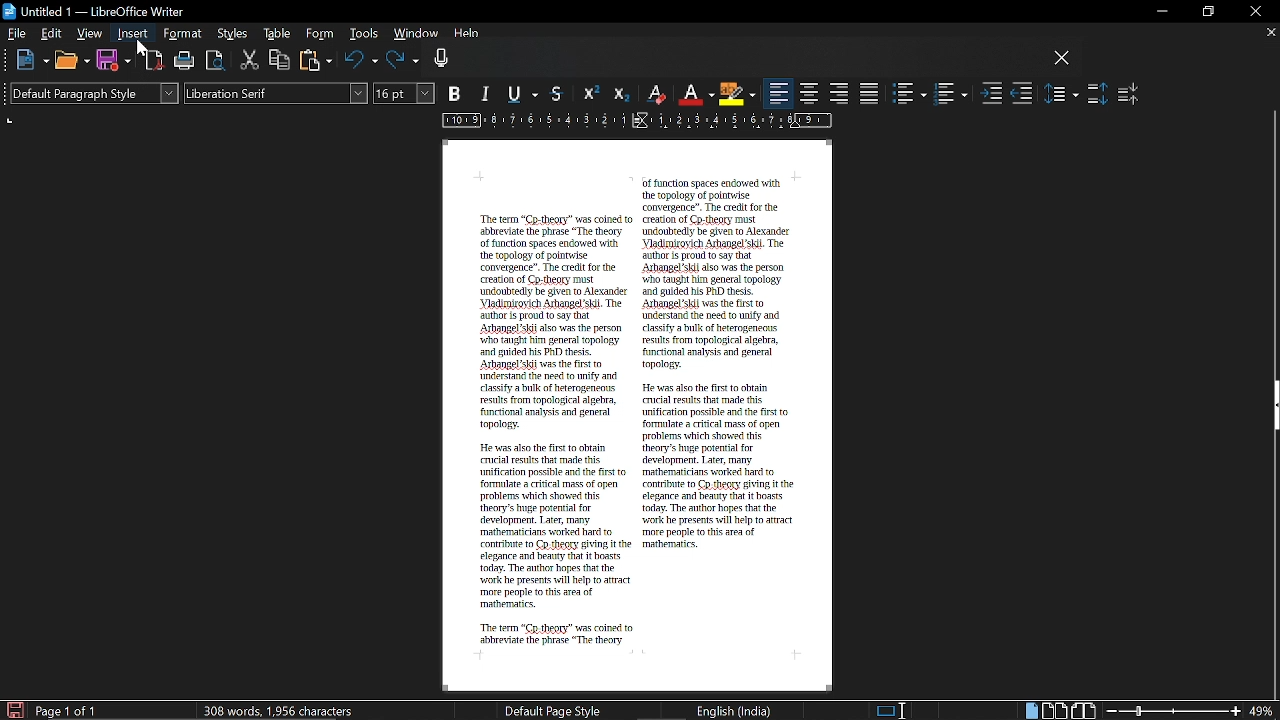 Image resolution: width=1280 pixels, height=720 pixels. What do you see at coordinates (736, 93) in the screenshot?
I see `Highlight` at bounding box center [736, 93].